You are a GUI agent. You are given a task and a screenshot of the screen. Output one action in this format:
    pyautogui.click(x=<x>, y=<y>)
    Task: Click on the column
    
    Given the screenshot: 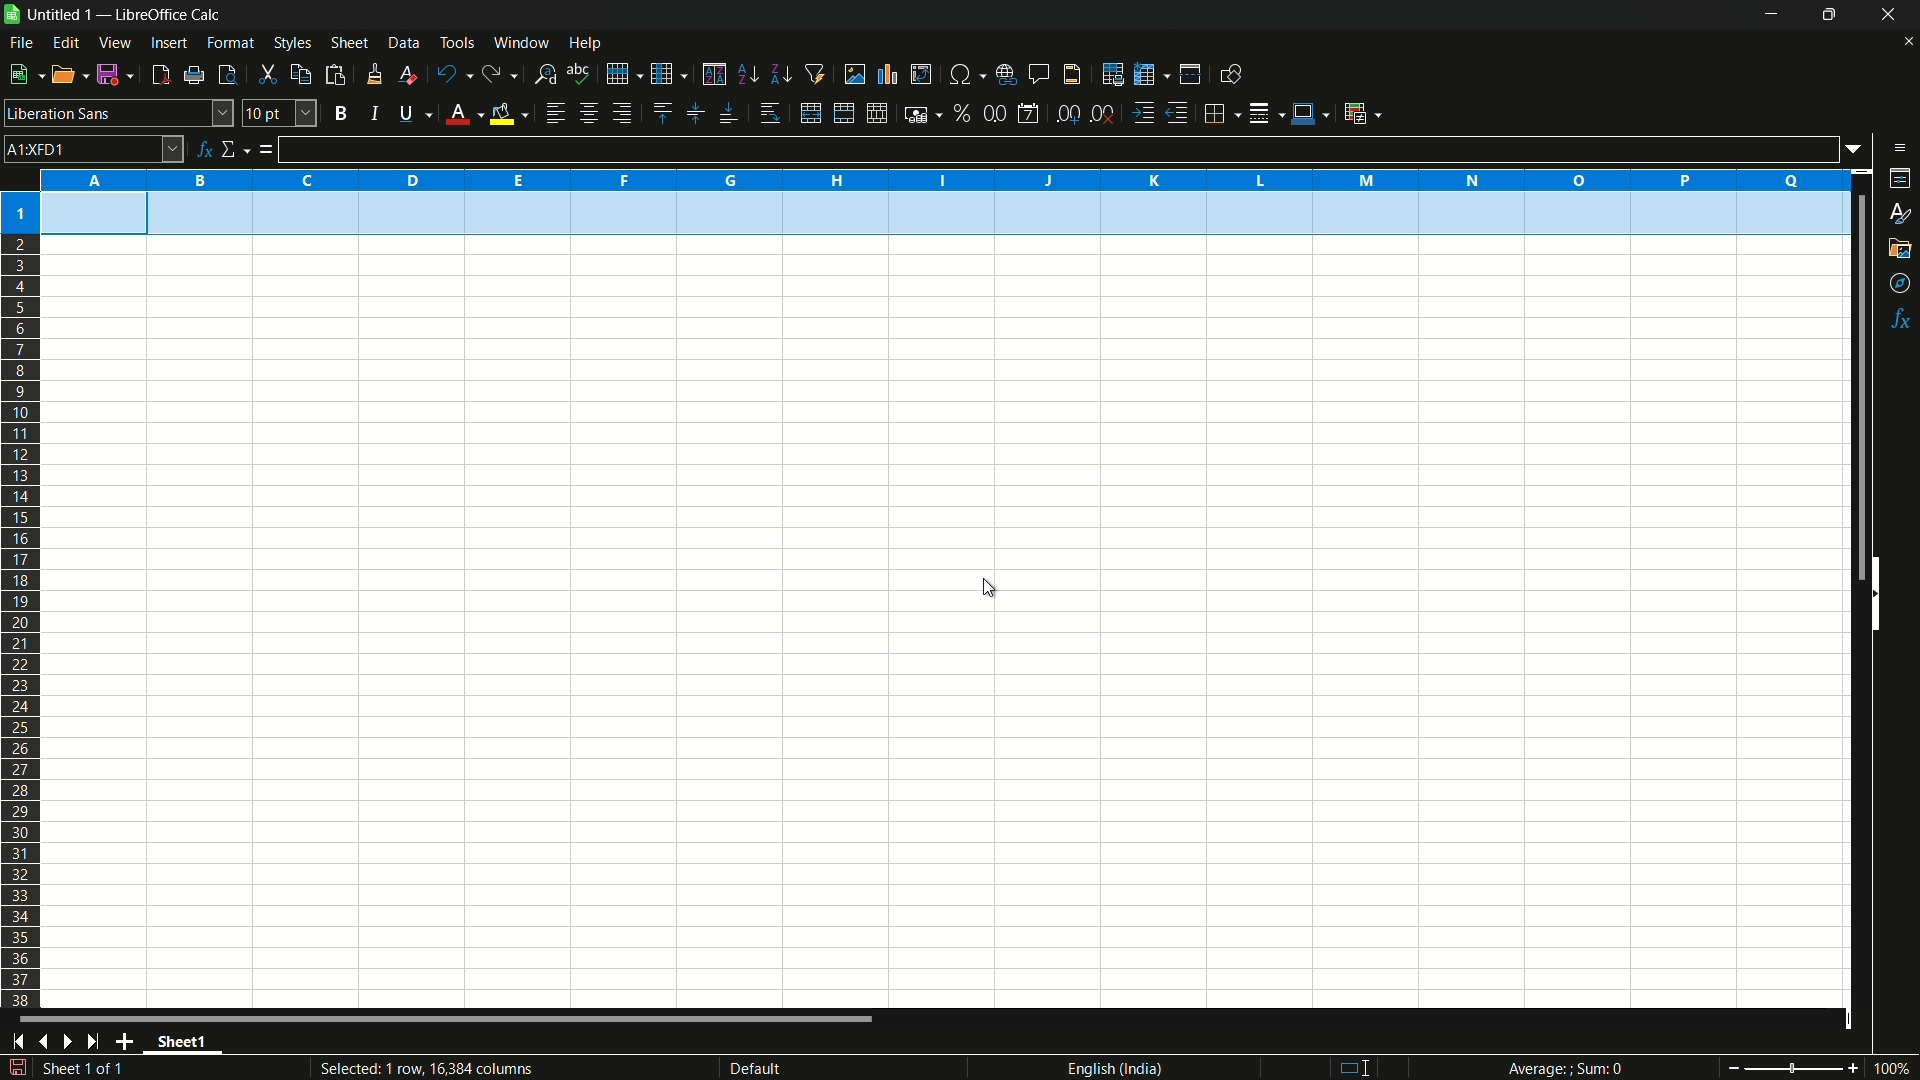 What is the action you would take?
    pyautogui.click(x=670, y=75)
    